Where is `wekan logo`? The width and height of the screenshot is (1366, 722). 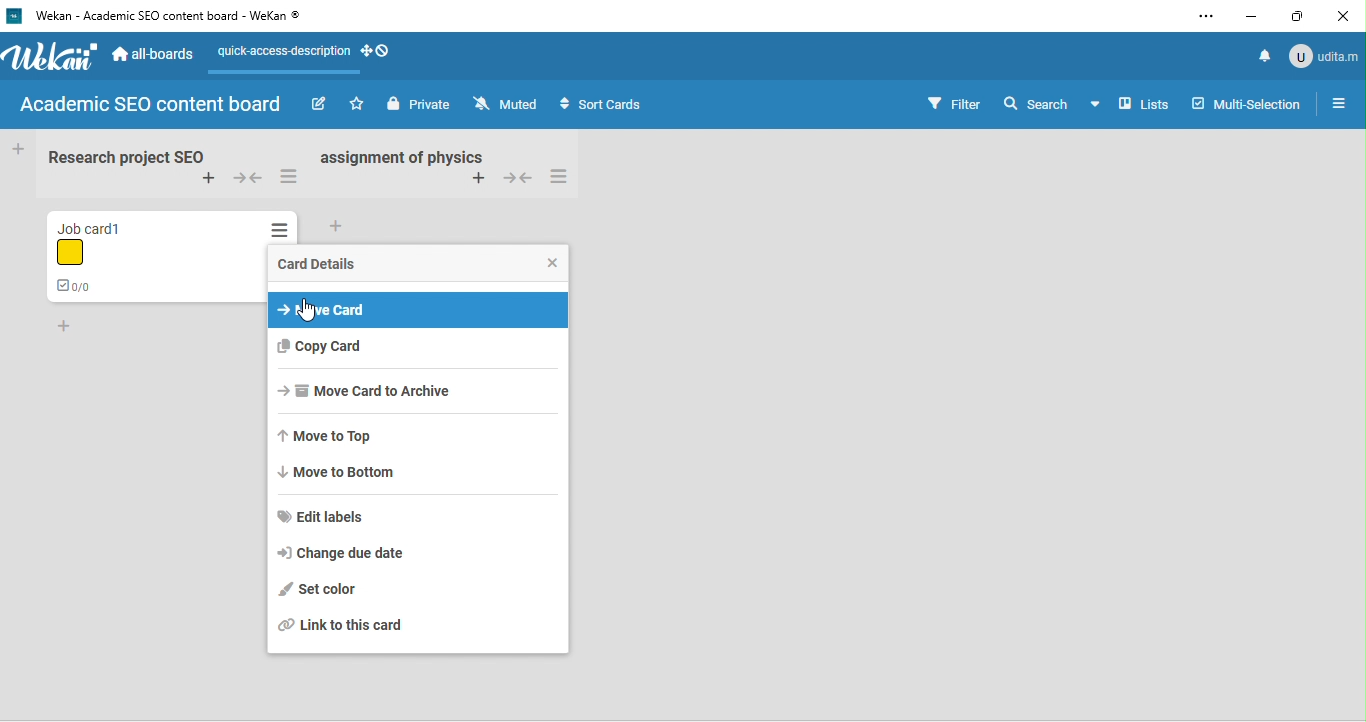 wekan logo is located at coordinates (50, 57).